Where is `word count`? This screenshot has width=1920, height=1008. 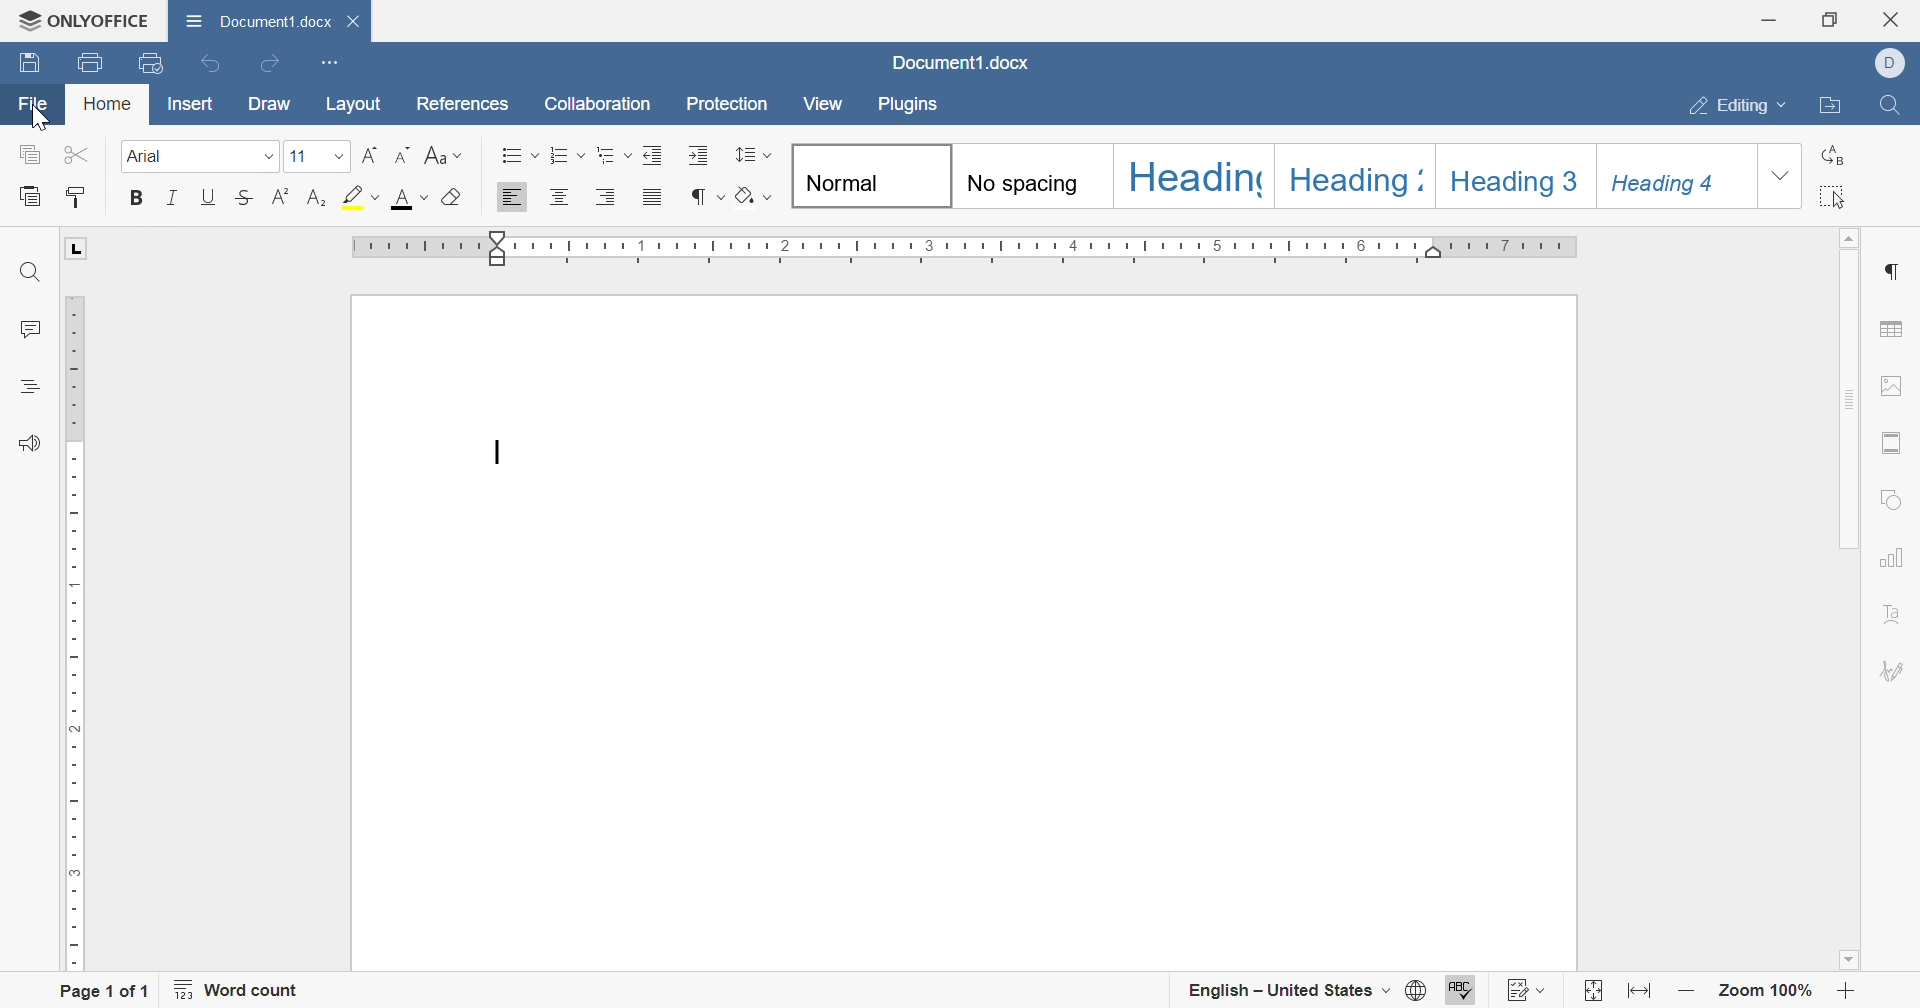
word count is located at coordinates (243, 990).